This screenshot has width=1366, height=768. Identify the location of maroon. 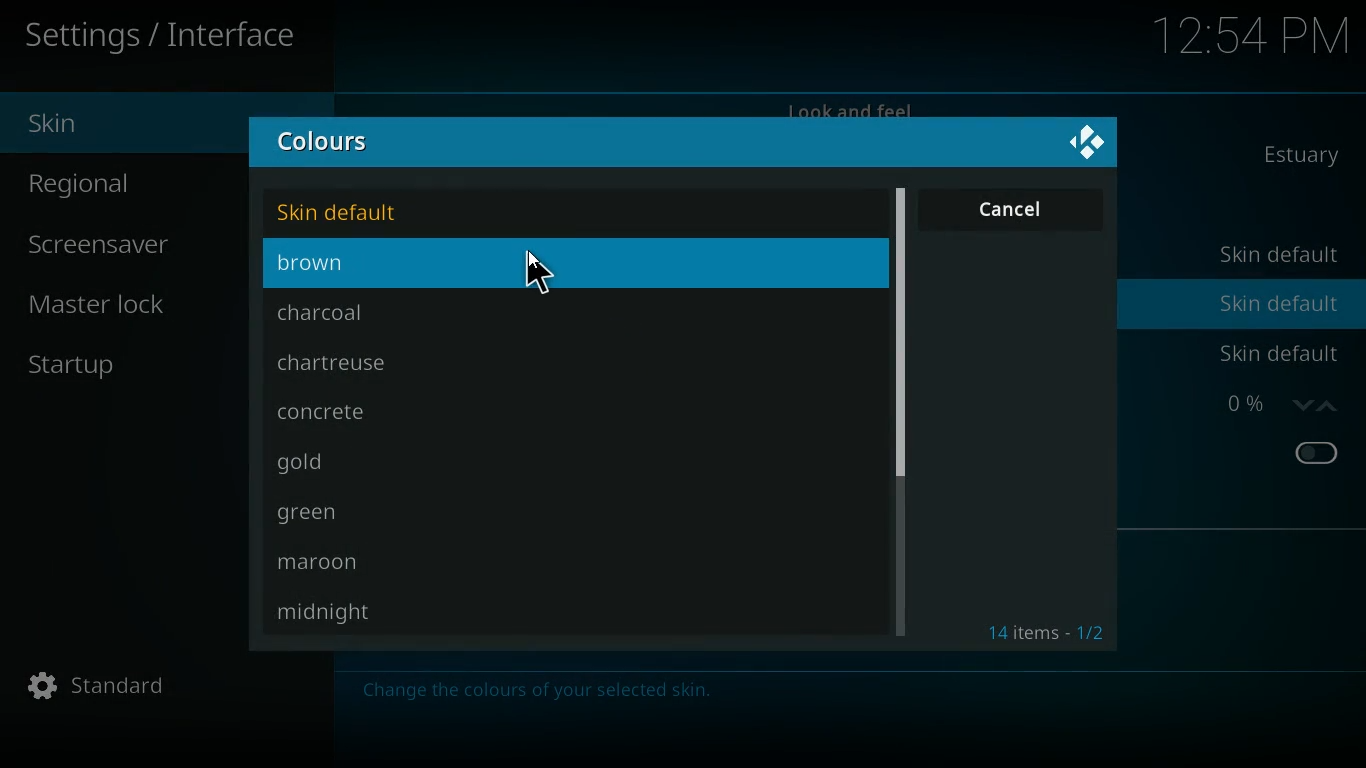
(360, 563).